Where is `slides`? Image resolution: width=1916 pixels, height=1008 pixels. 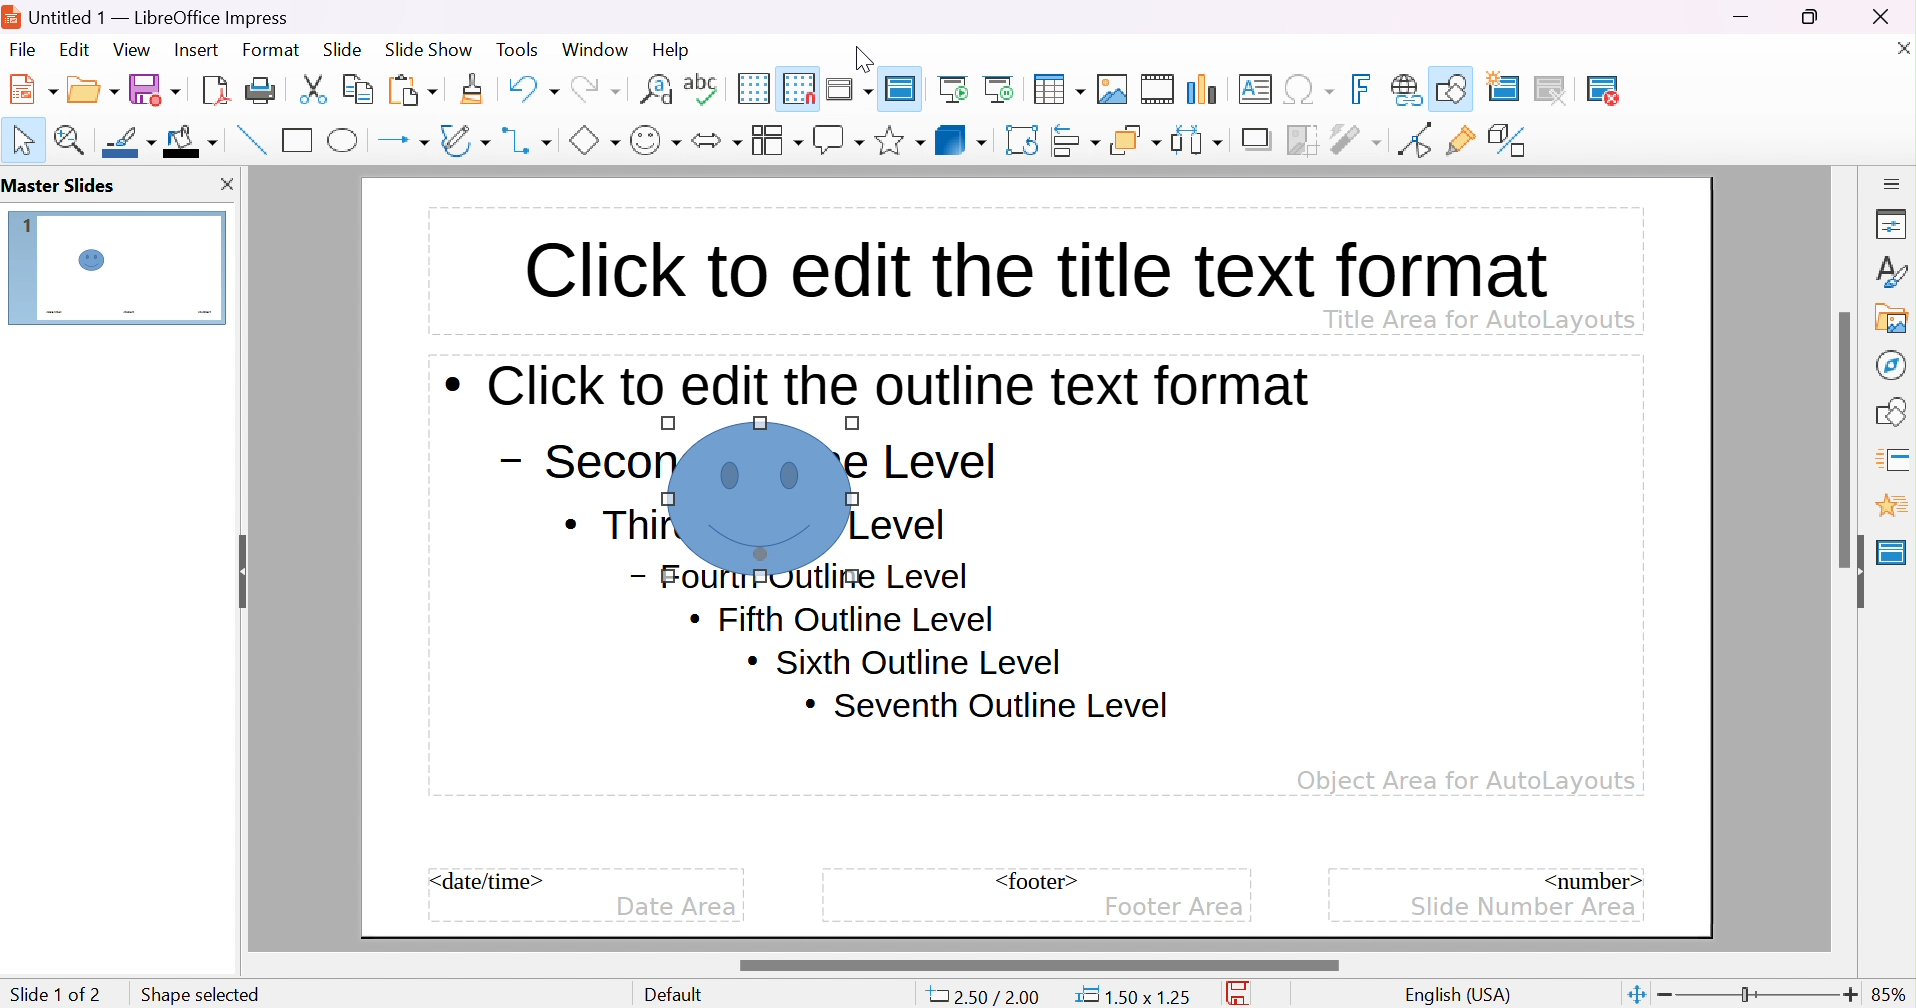 slides is located at coordinates (65, 186).